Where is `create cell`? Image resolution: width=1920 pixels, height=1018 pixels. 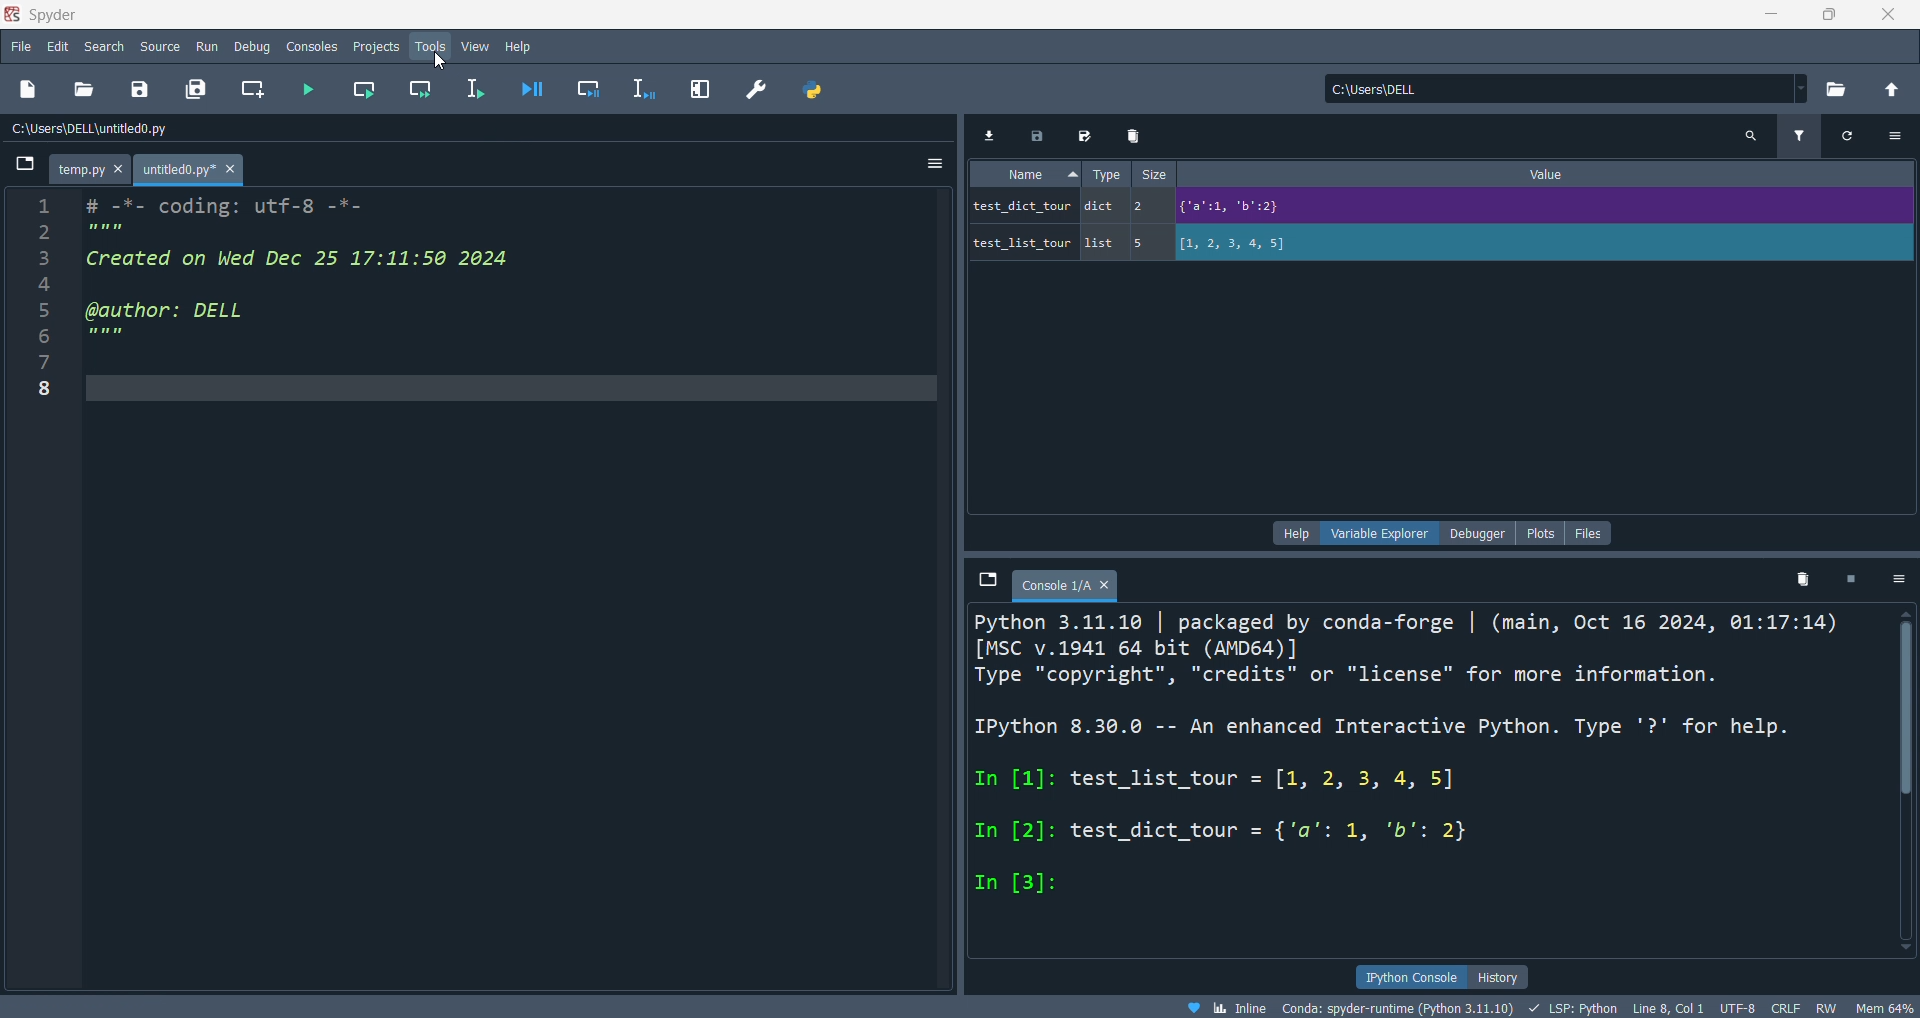
create cell is located at coordinates (254, 90).